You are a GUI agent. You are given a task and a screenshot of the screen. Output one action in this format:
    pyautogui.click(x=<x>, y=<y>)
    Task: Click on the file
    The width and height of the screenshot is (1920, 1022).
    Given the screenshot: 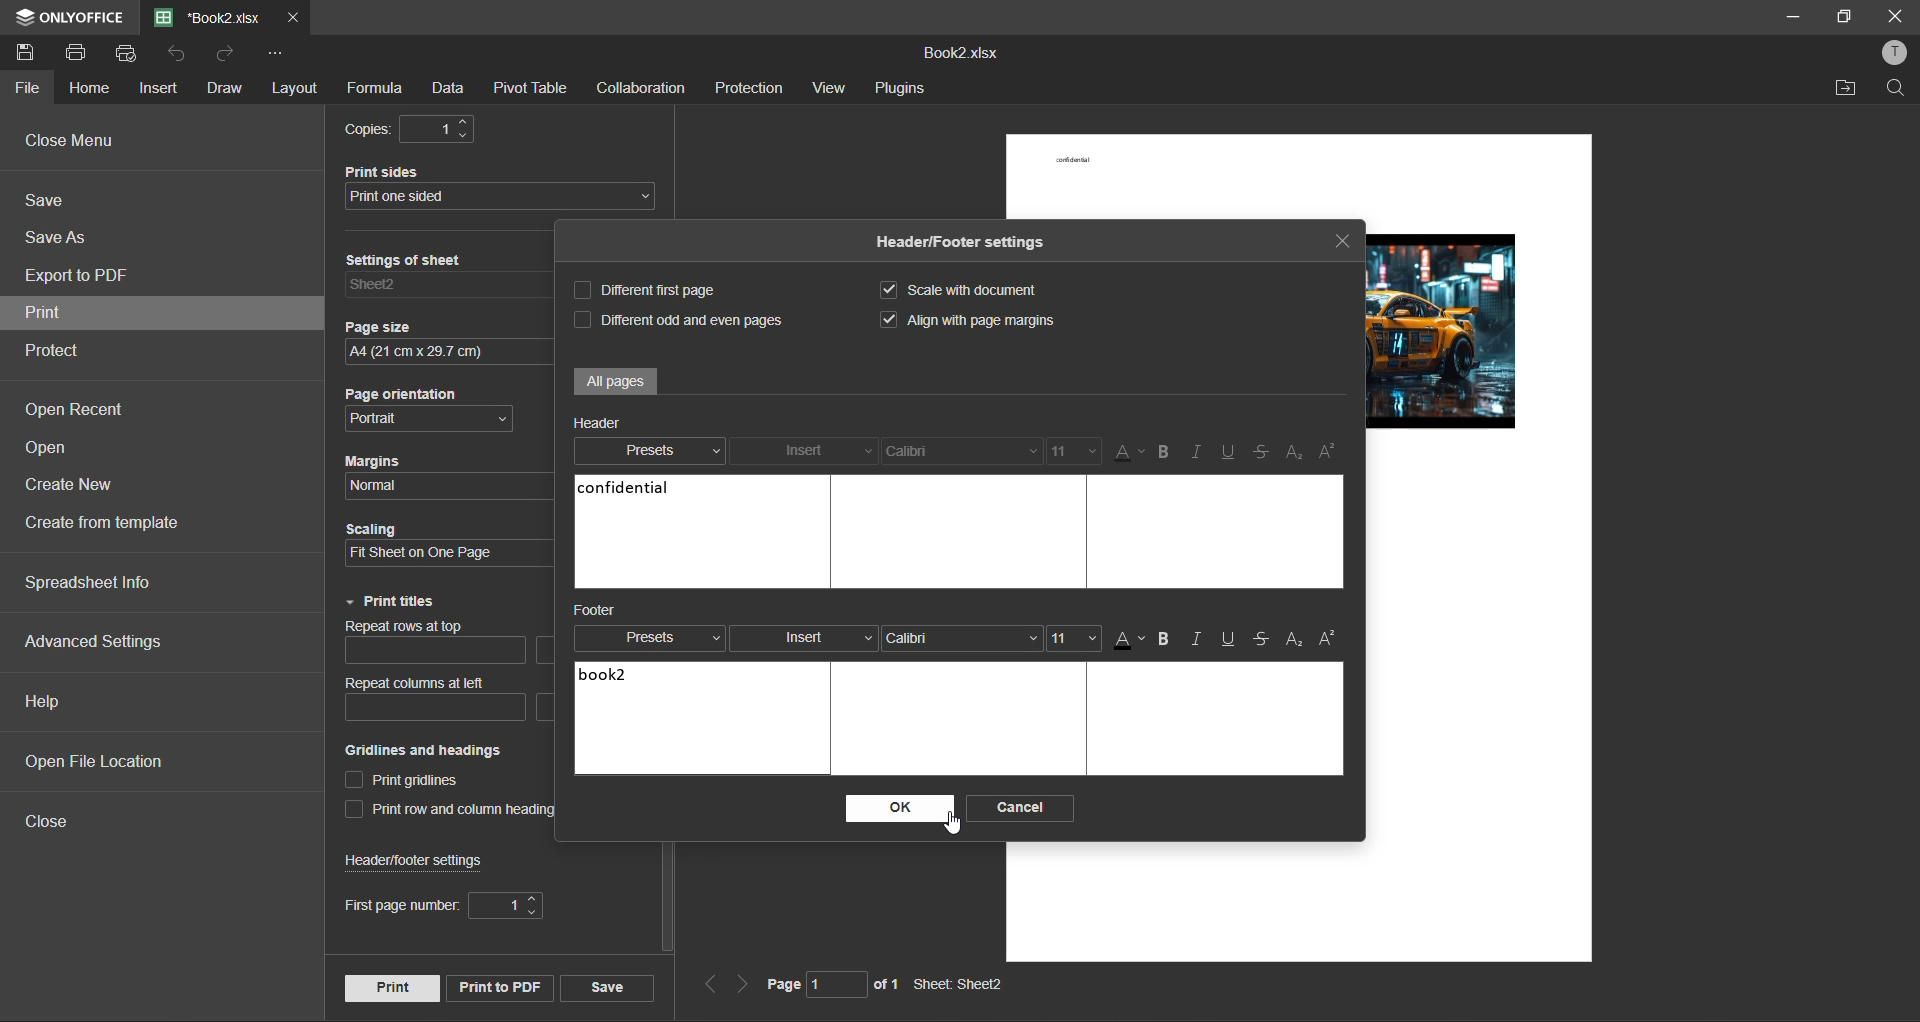 What is the action you would take?
    pyautogui.click(x=25, y=89)
    